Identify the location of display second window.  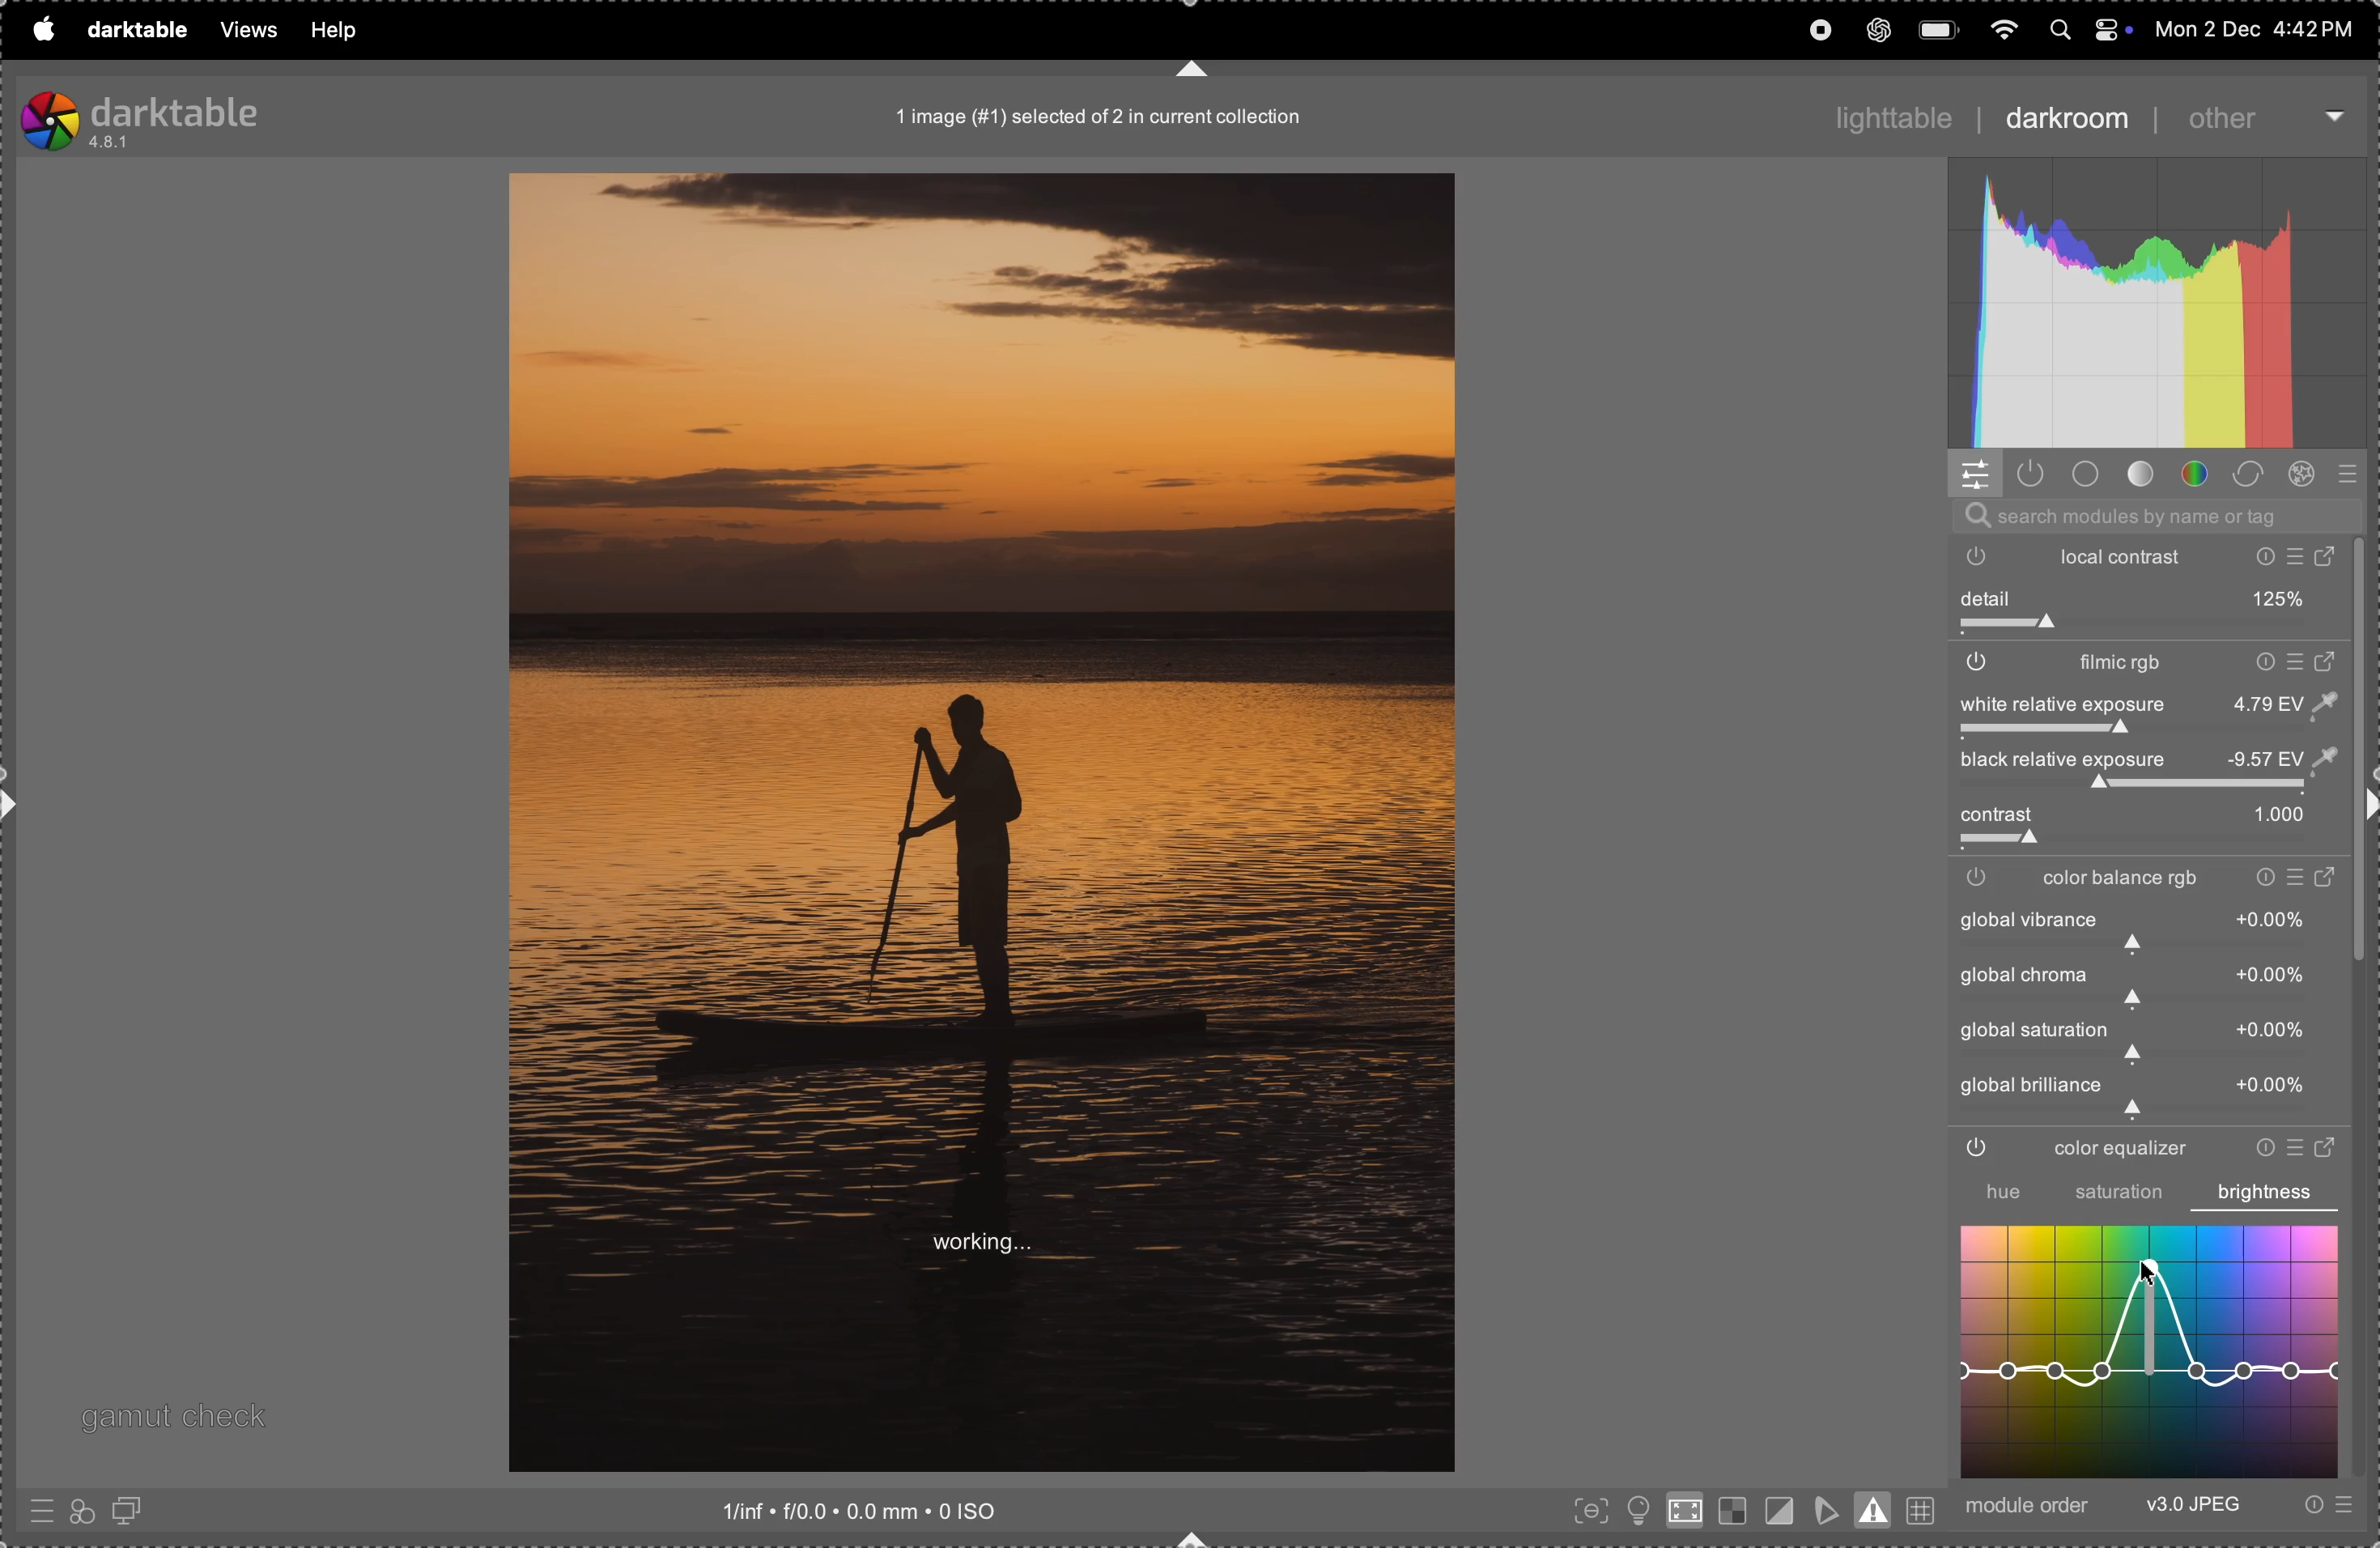
(136, 1510).